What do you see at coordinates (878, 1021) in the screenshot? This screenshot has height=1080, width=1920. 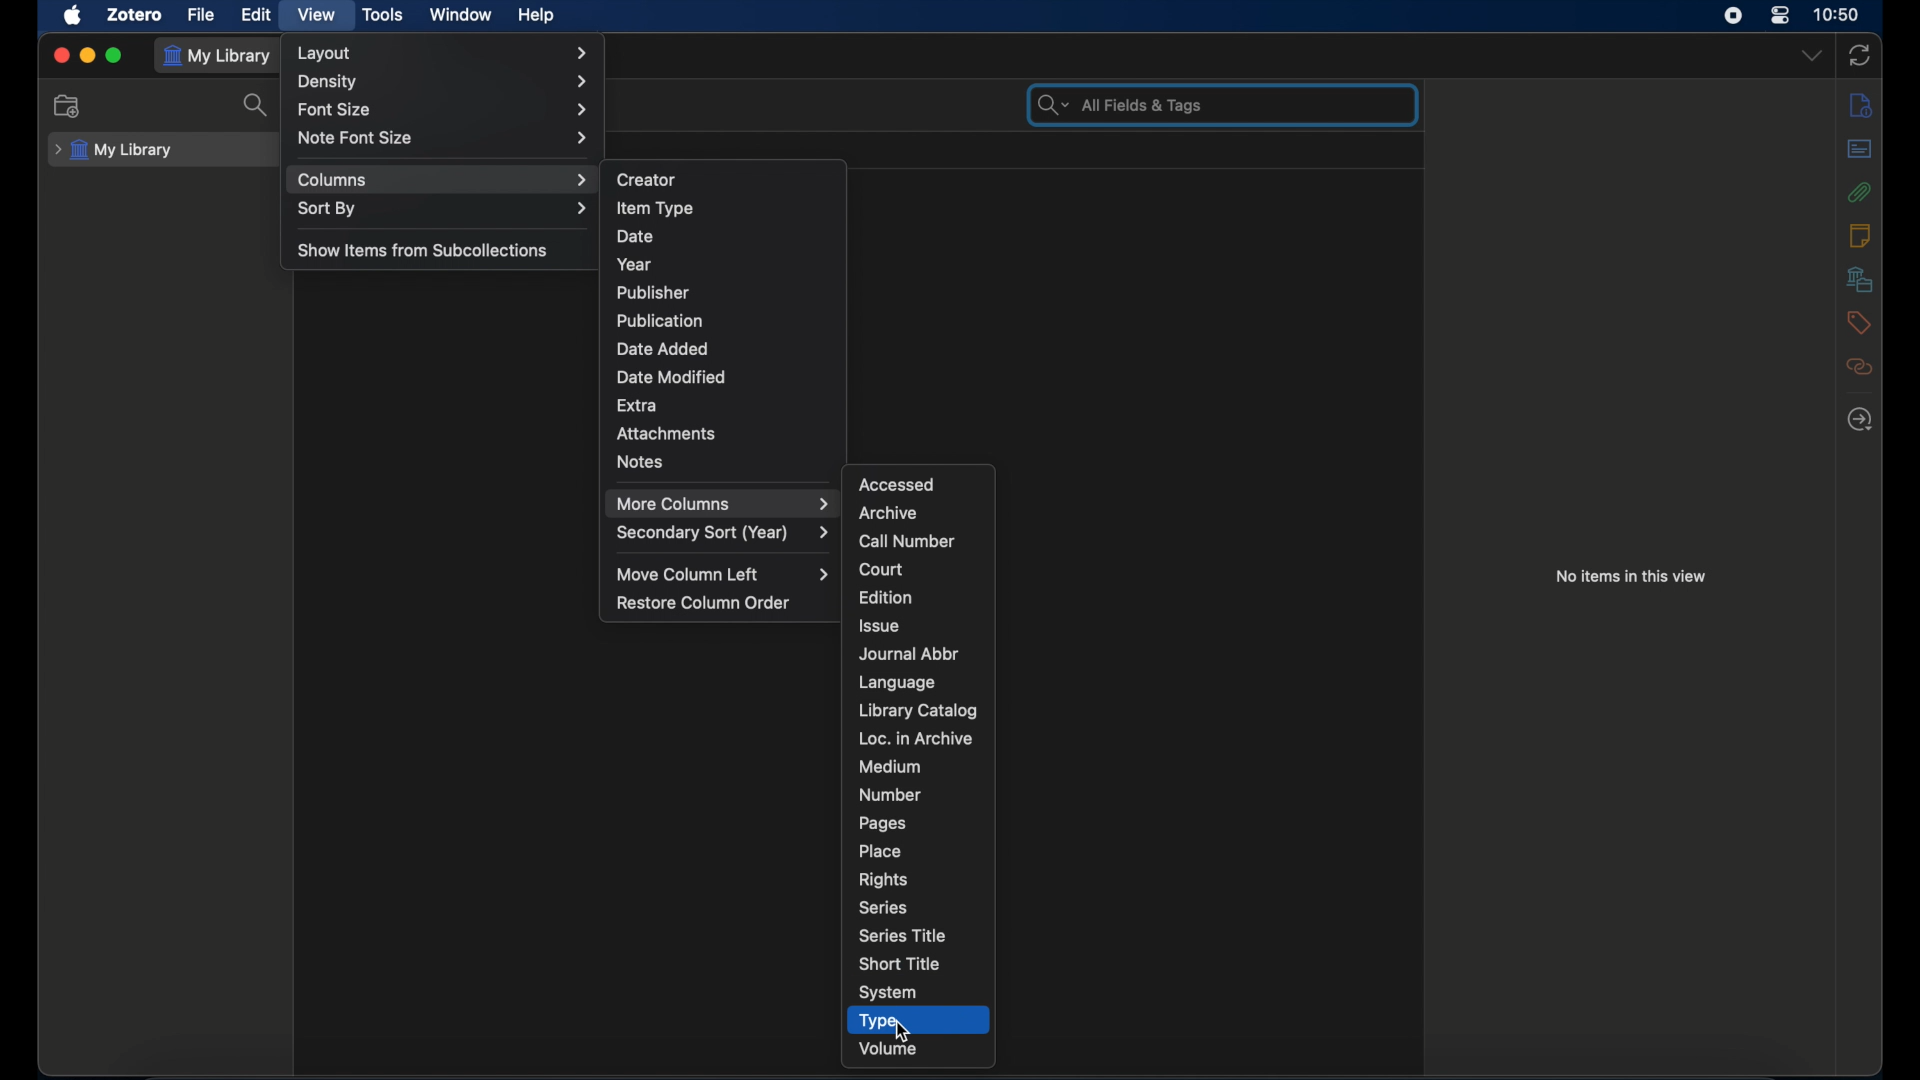 I see `type` at bounding box center [878, 1021].